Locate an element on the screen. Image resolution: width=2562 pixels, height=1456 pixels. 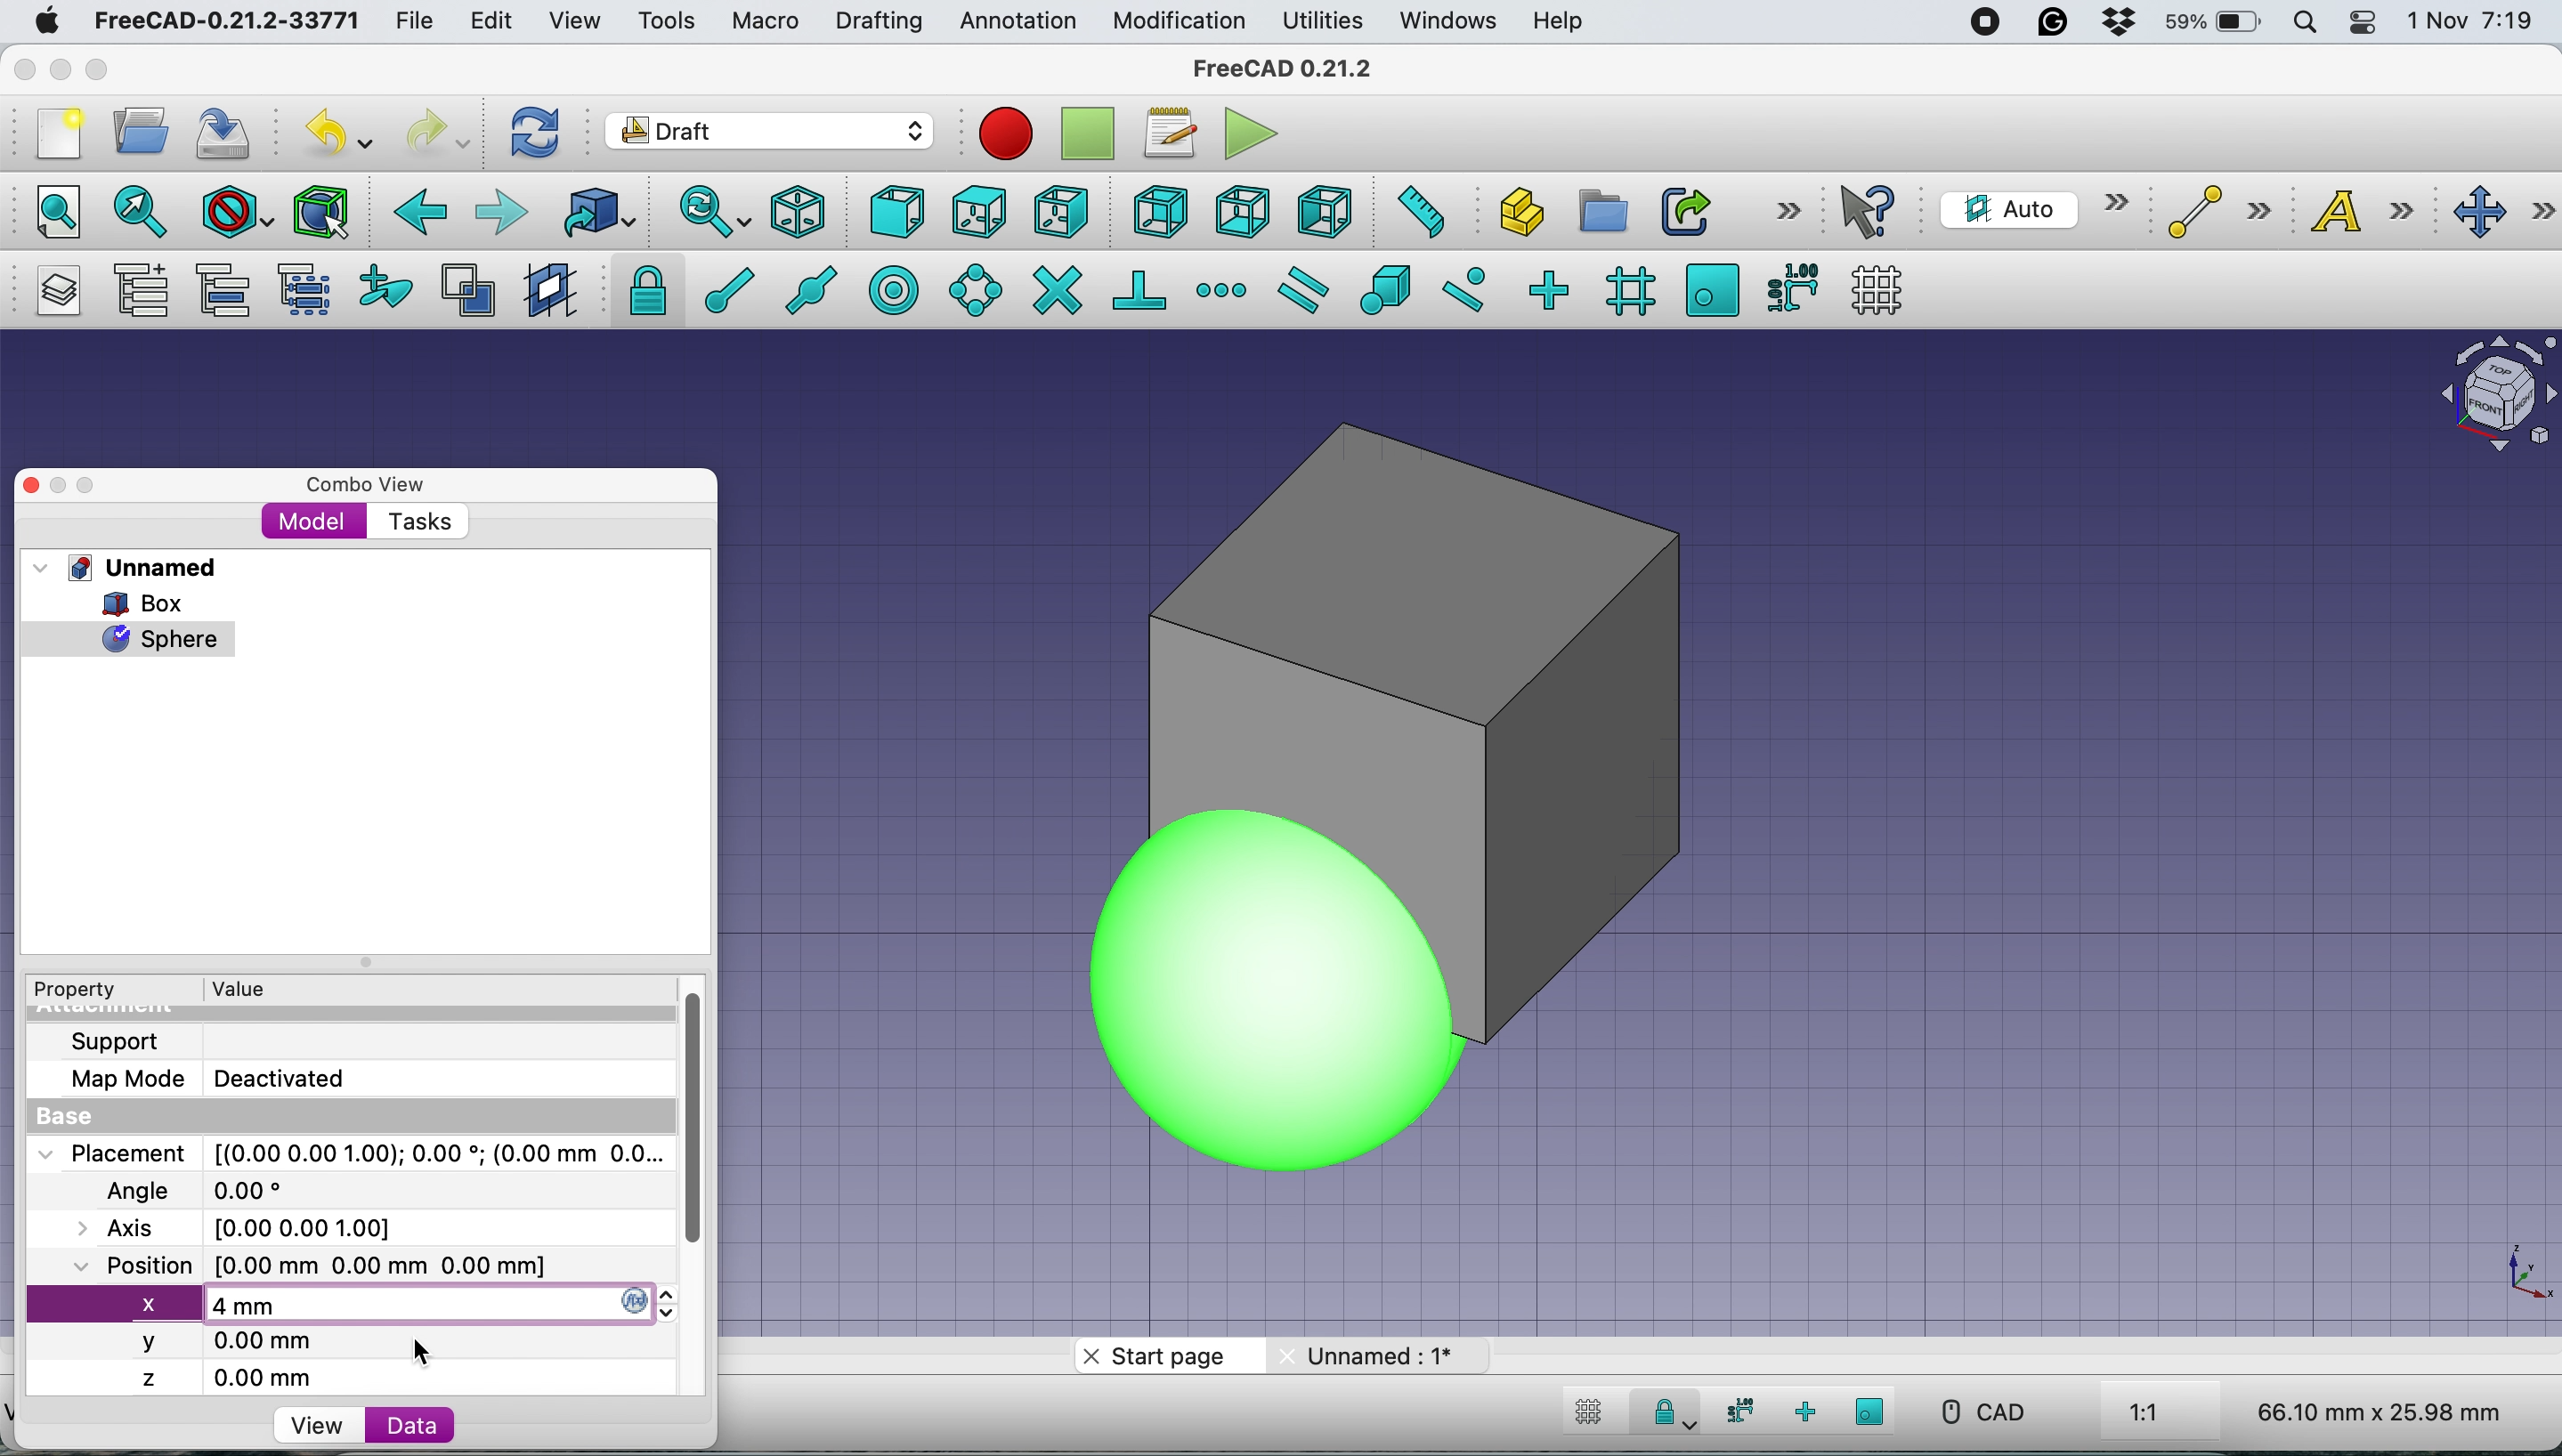
macros is located at coordinates (1168, 133).